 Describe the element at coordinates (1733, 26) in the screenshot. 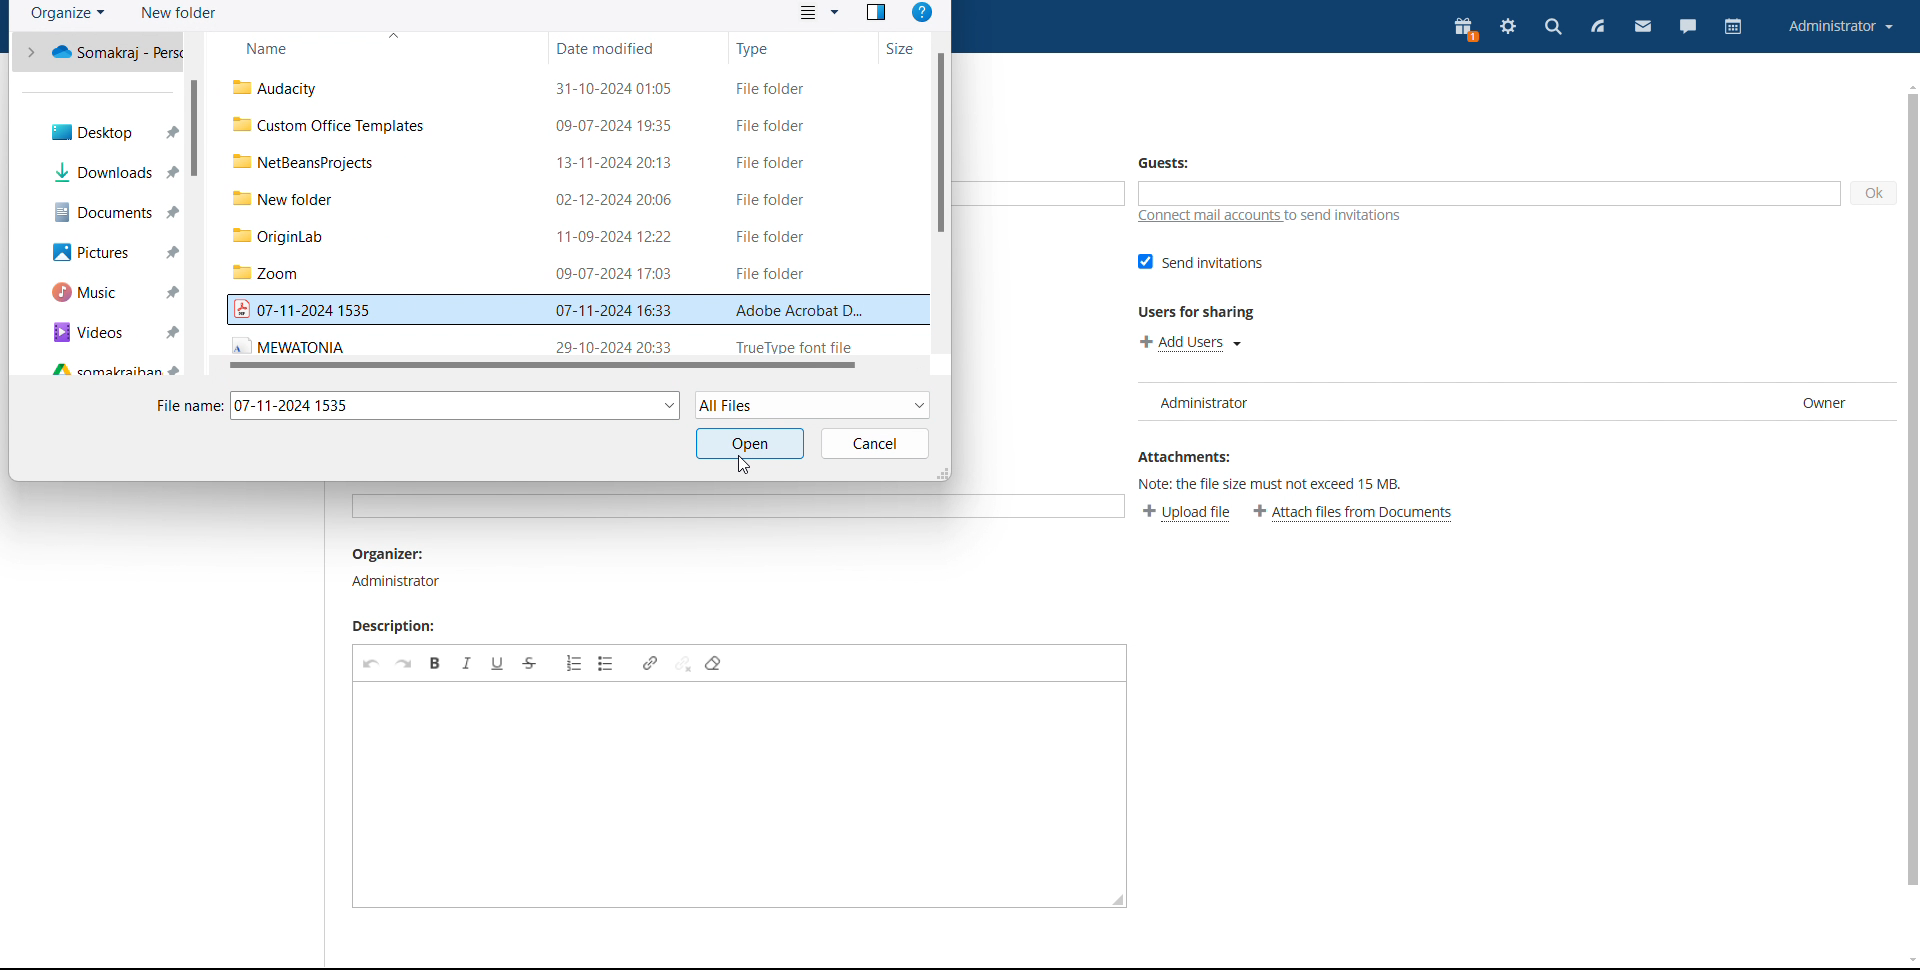

I see `calendar` at that location.